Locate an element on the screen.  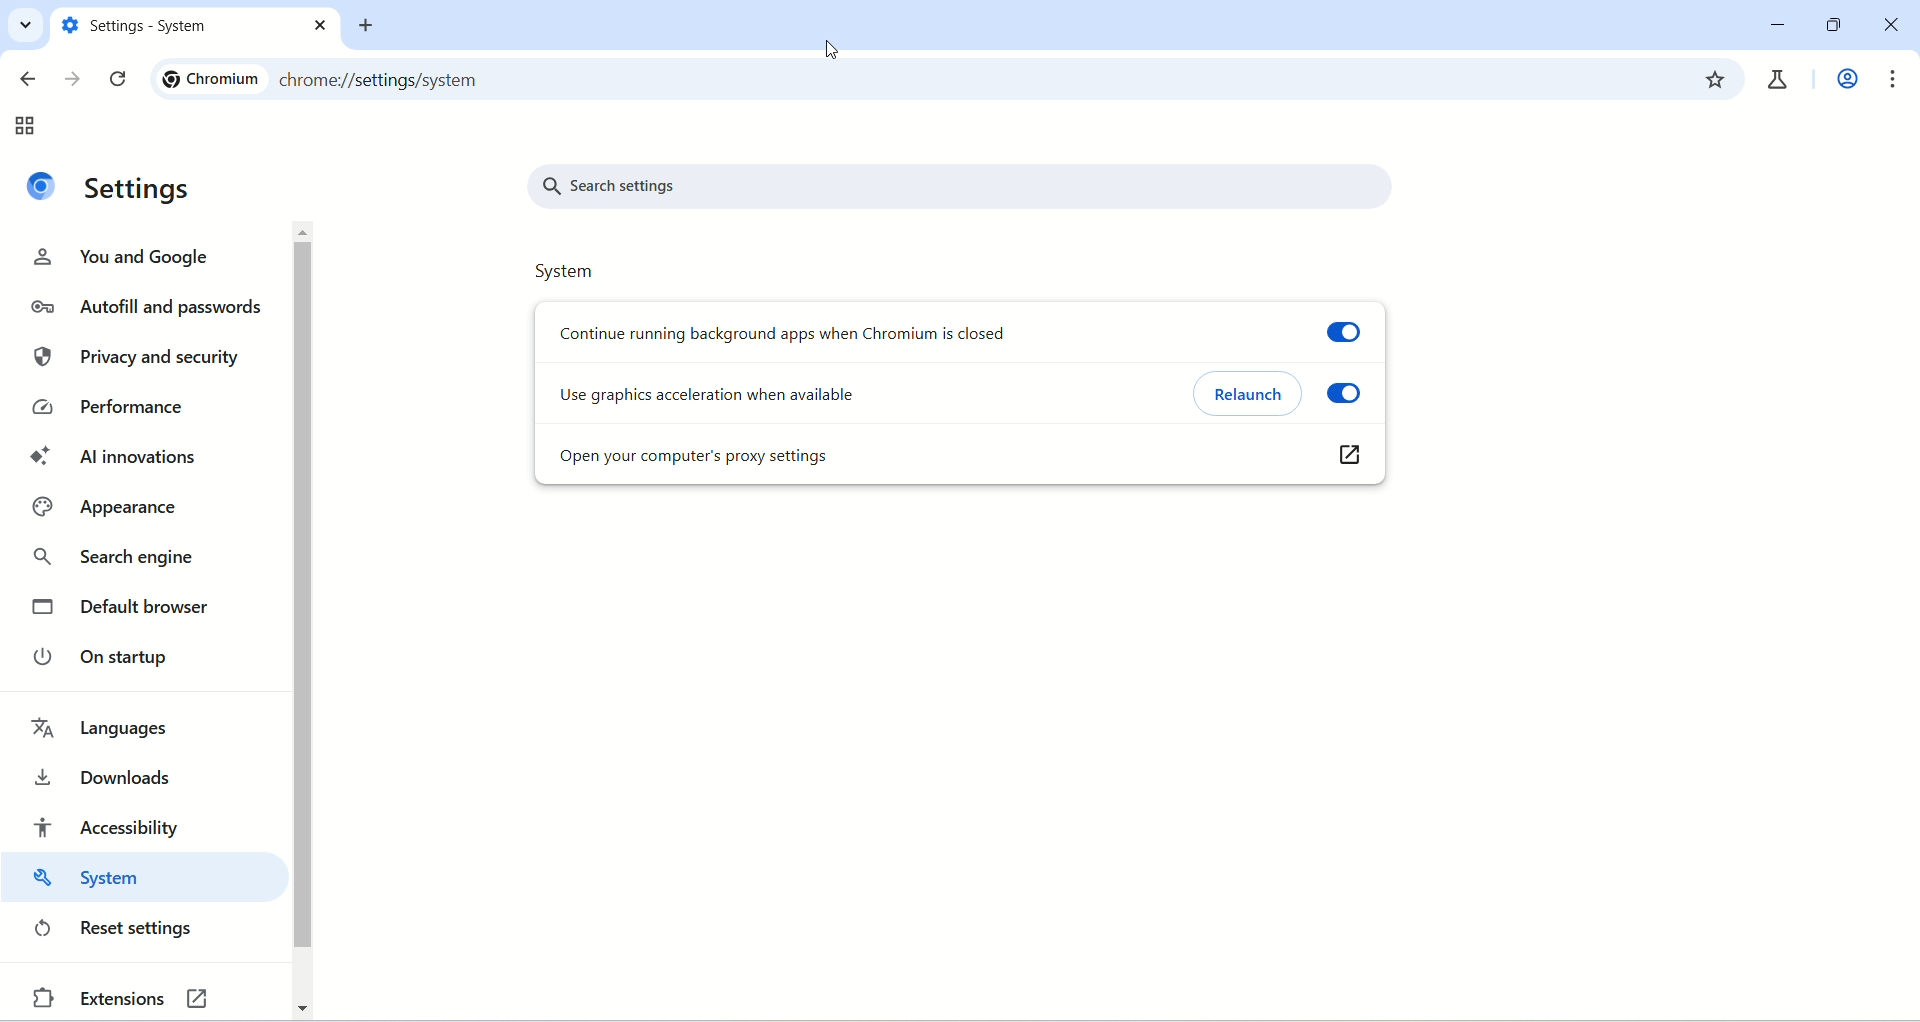
go forward is located at coordinates (71, 76).